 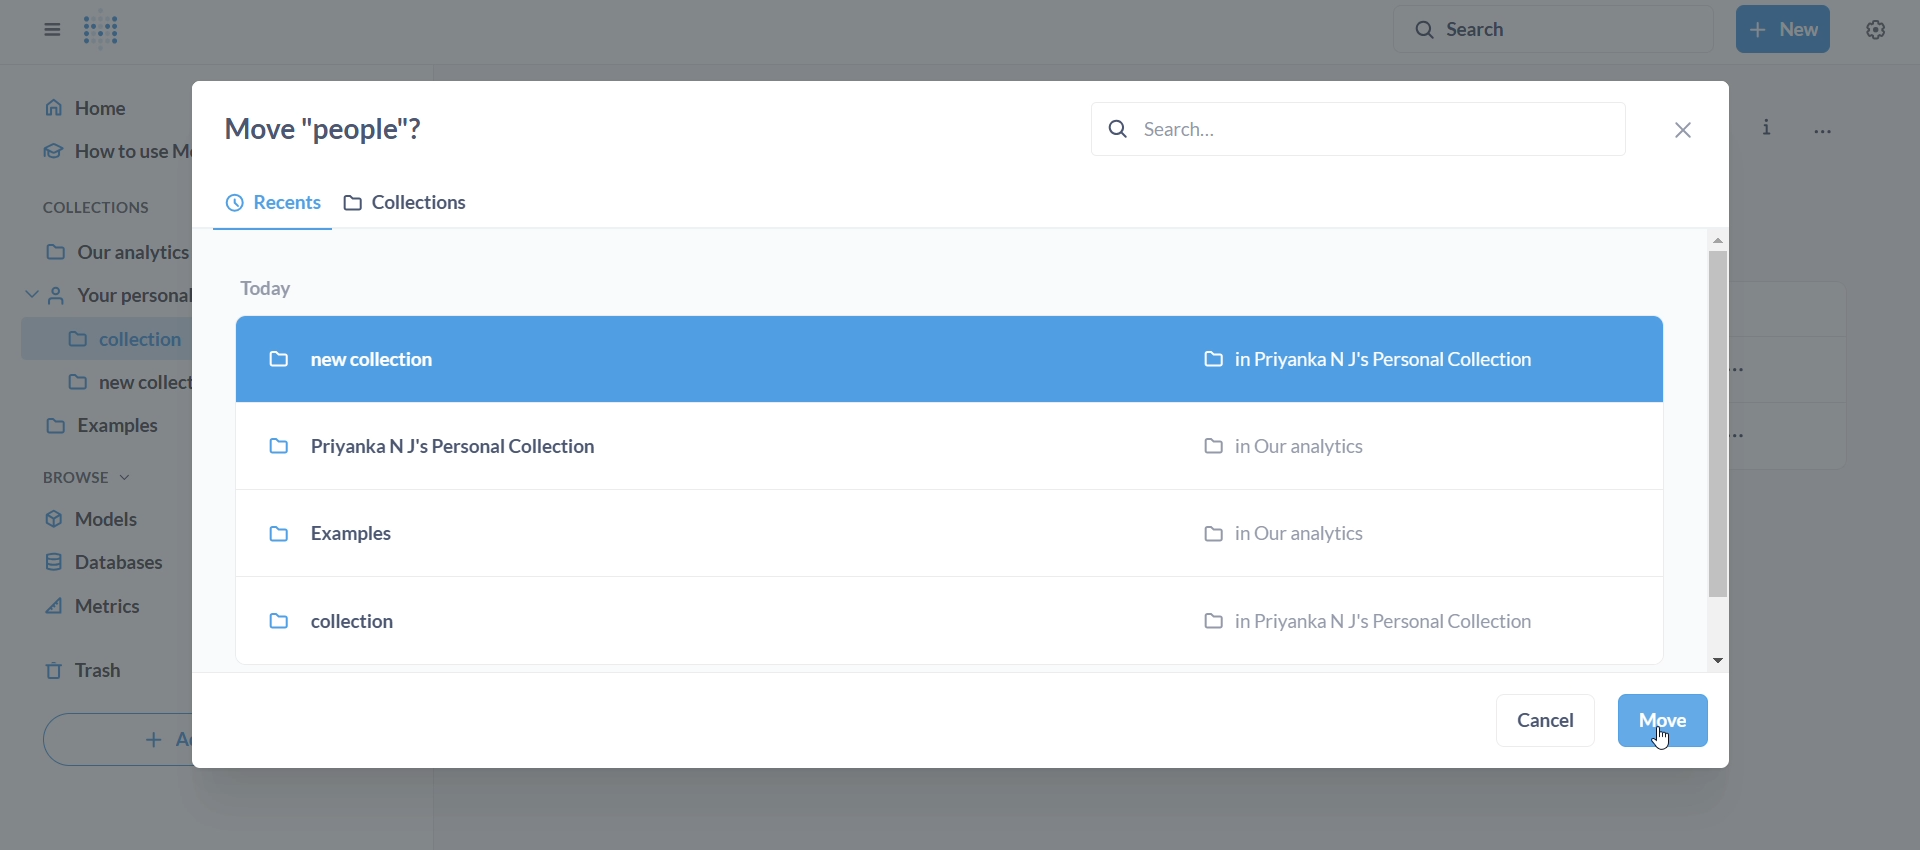 I want to click on close sidebar, so click(x=50, y=30).